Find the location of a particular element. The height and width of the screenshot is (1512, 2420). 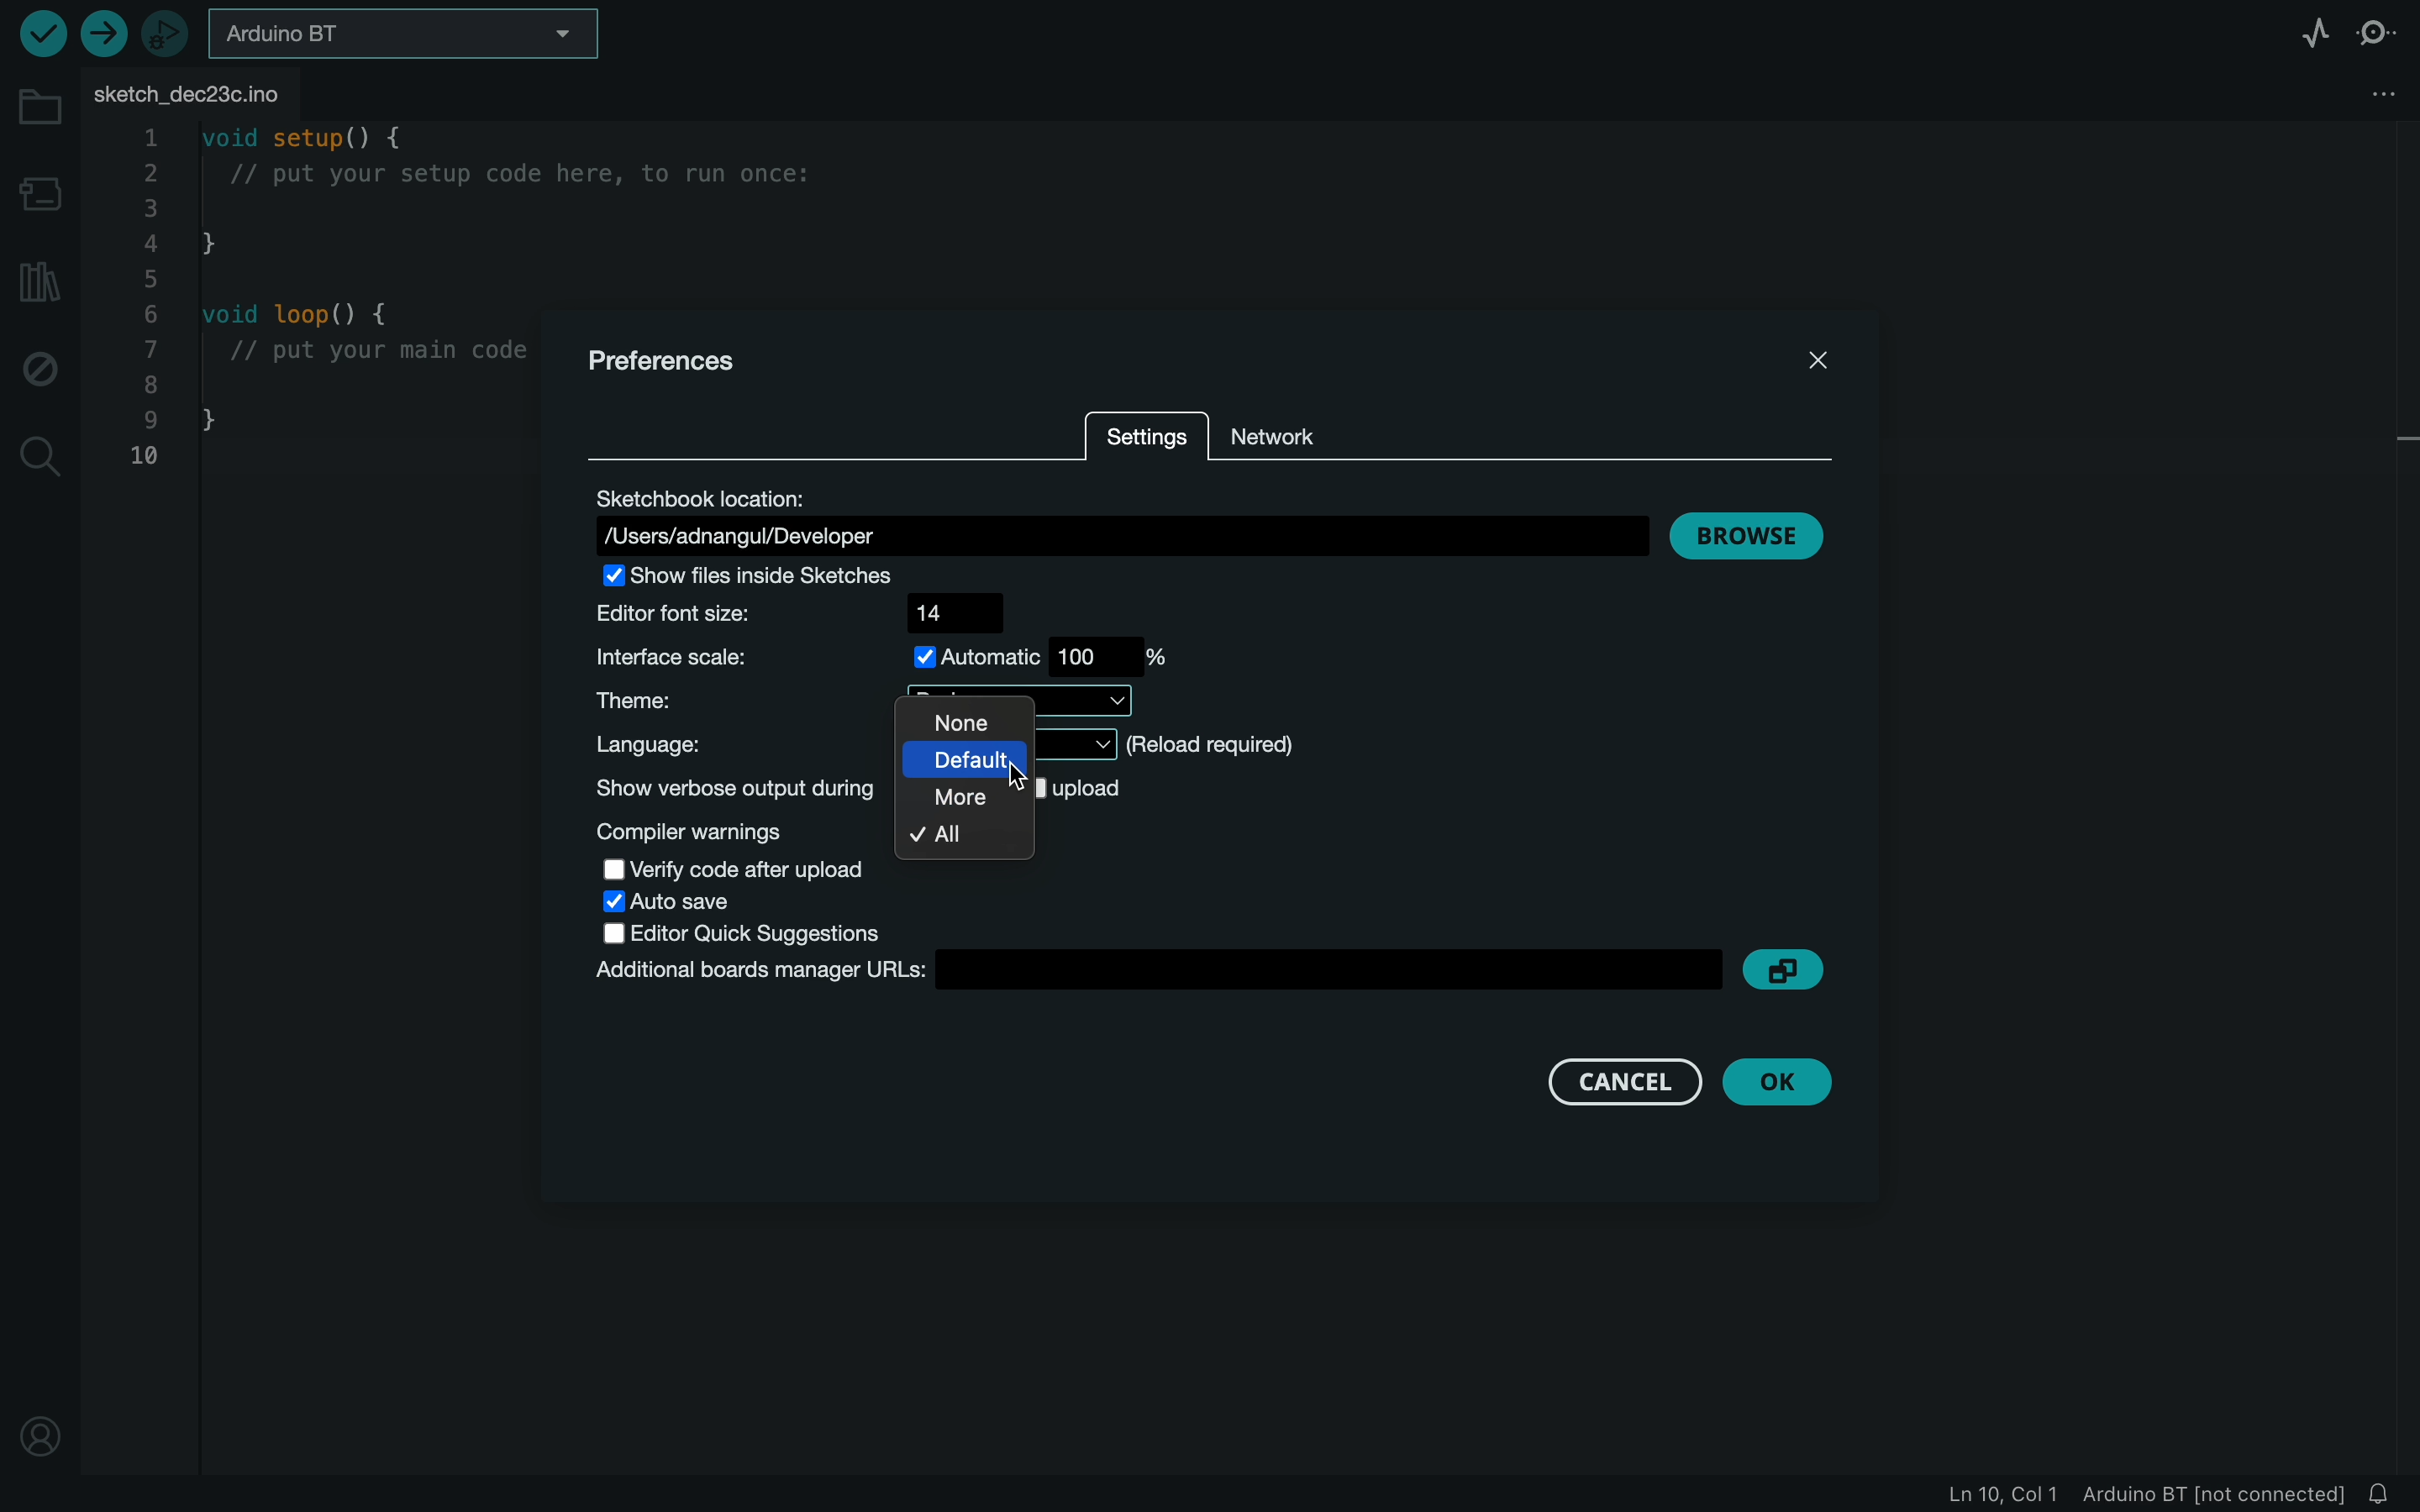

none is located at coordinates (967, 721).